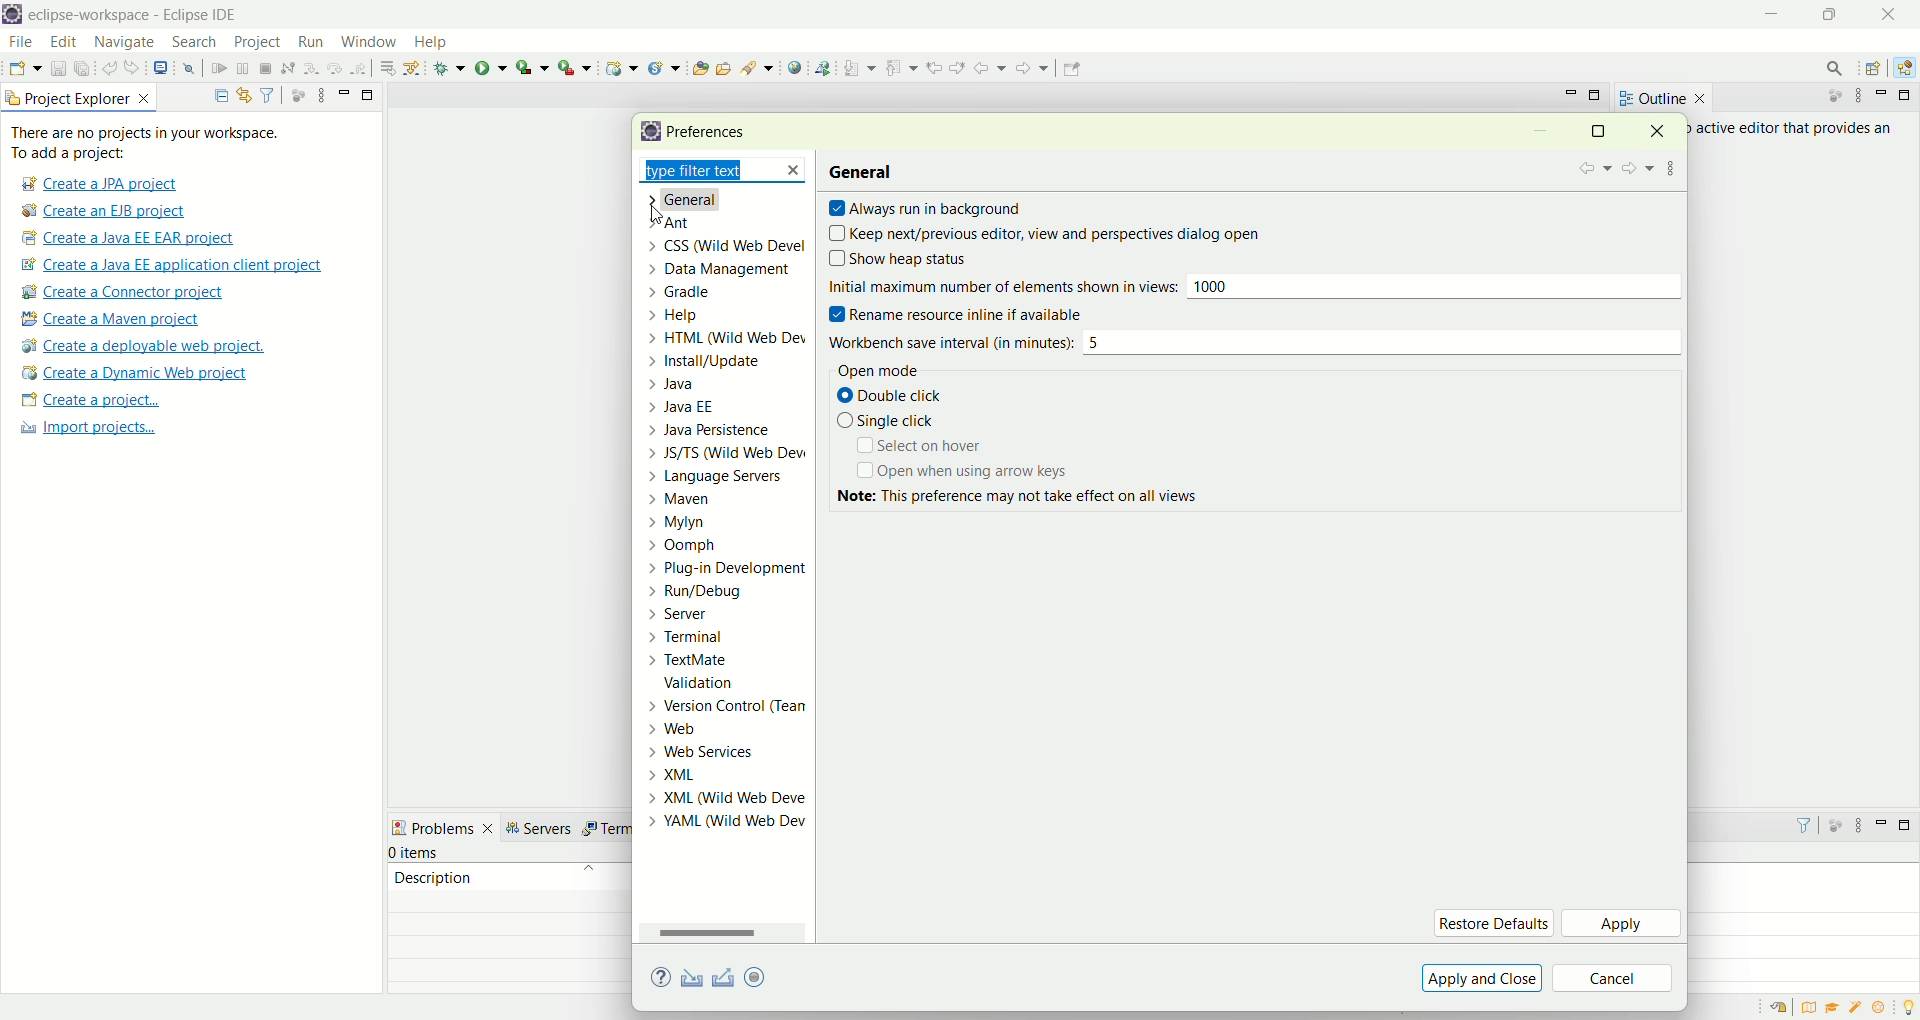 Image resolution: width=1920 pixels, height=1020 pixels. I want to click on mylyn, so click(729, 521).